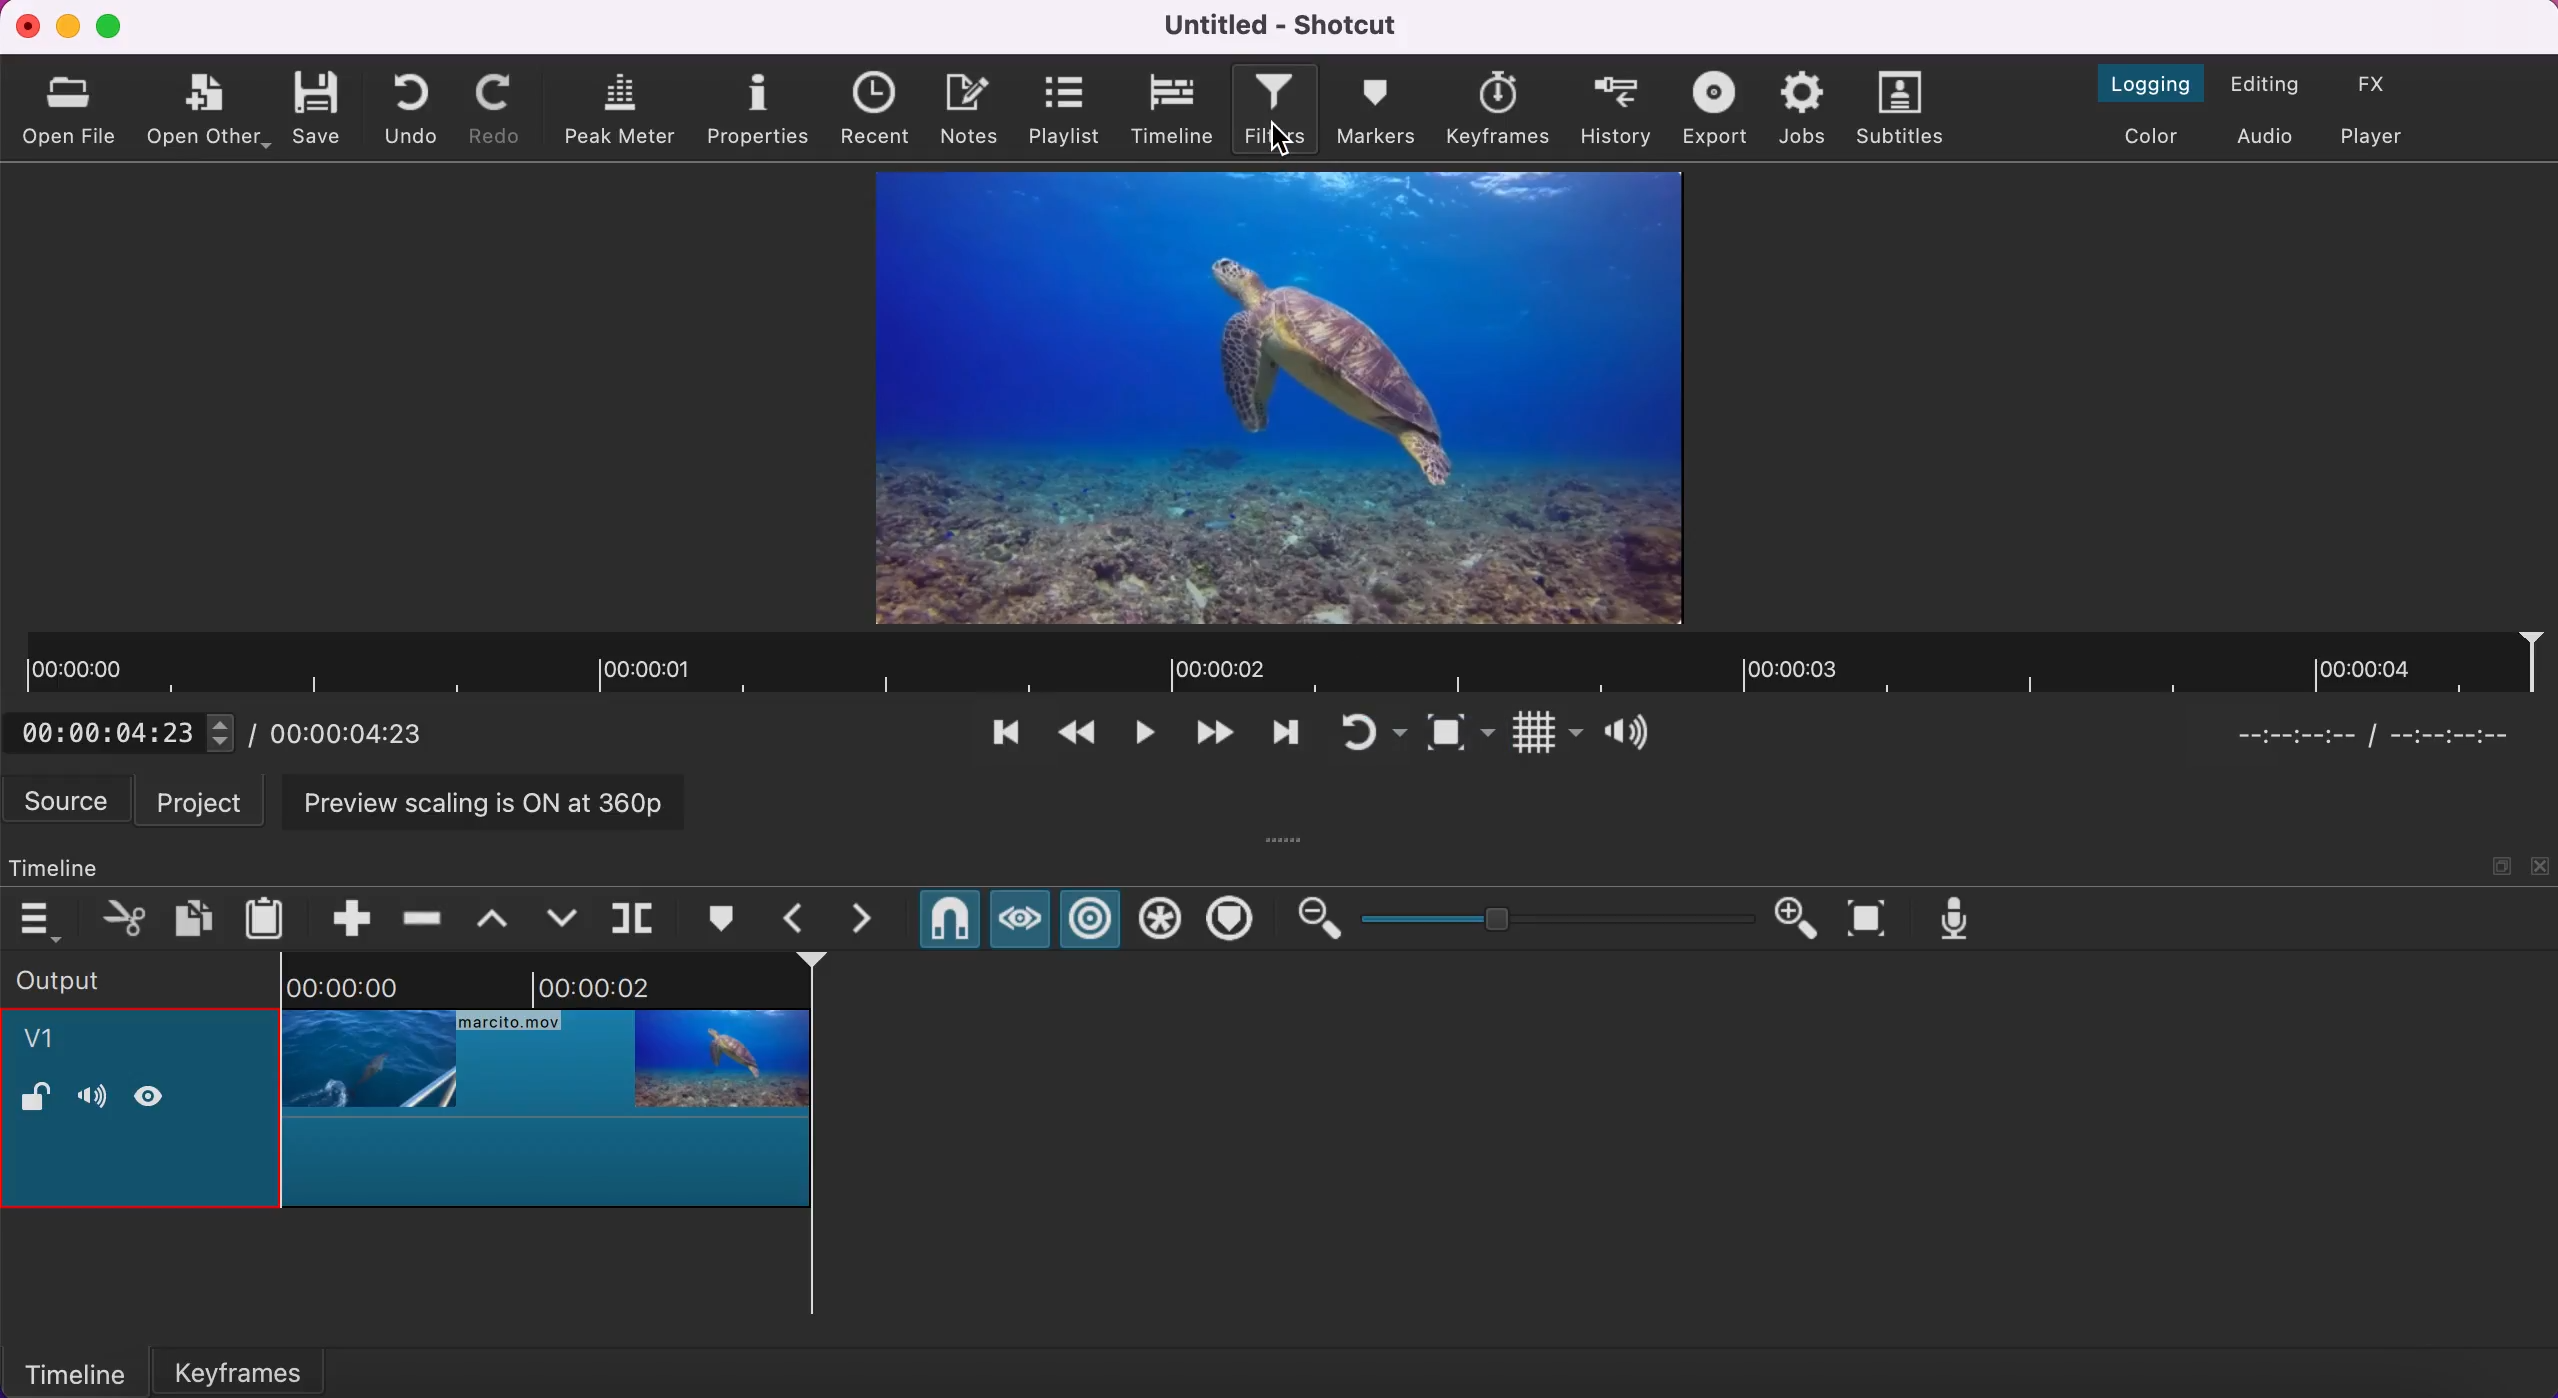  What do you see at coordinates (2387, 84) in the screenshot?
I see `switch to the effects layout` at bounding box center [2387, 84].